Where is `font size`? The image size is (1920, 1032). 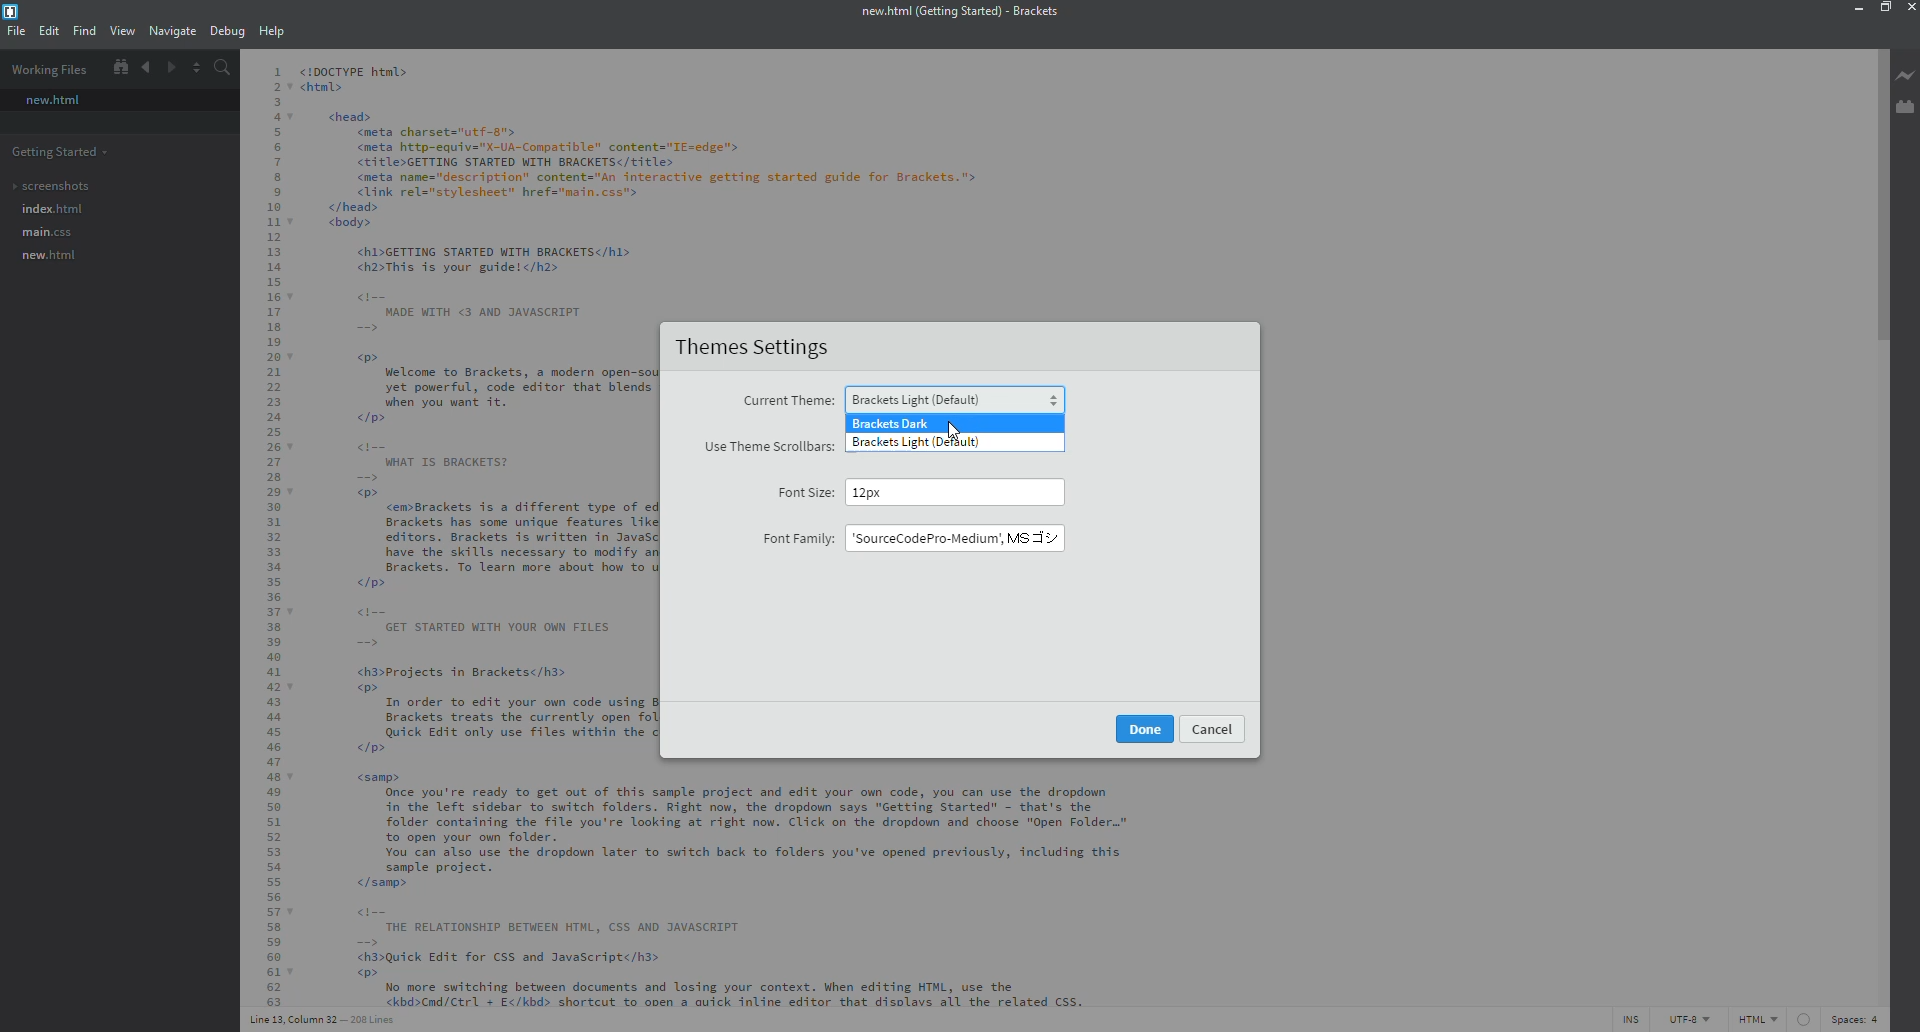
font size is located at coordinates (808, 491).